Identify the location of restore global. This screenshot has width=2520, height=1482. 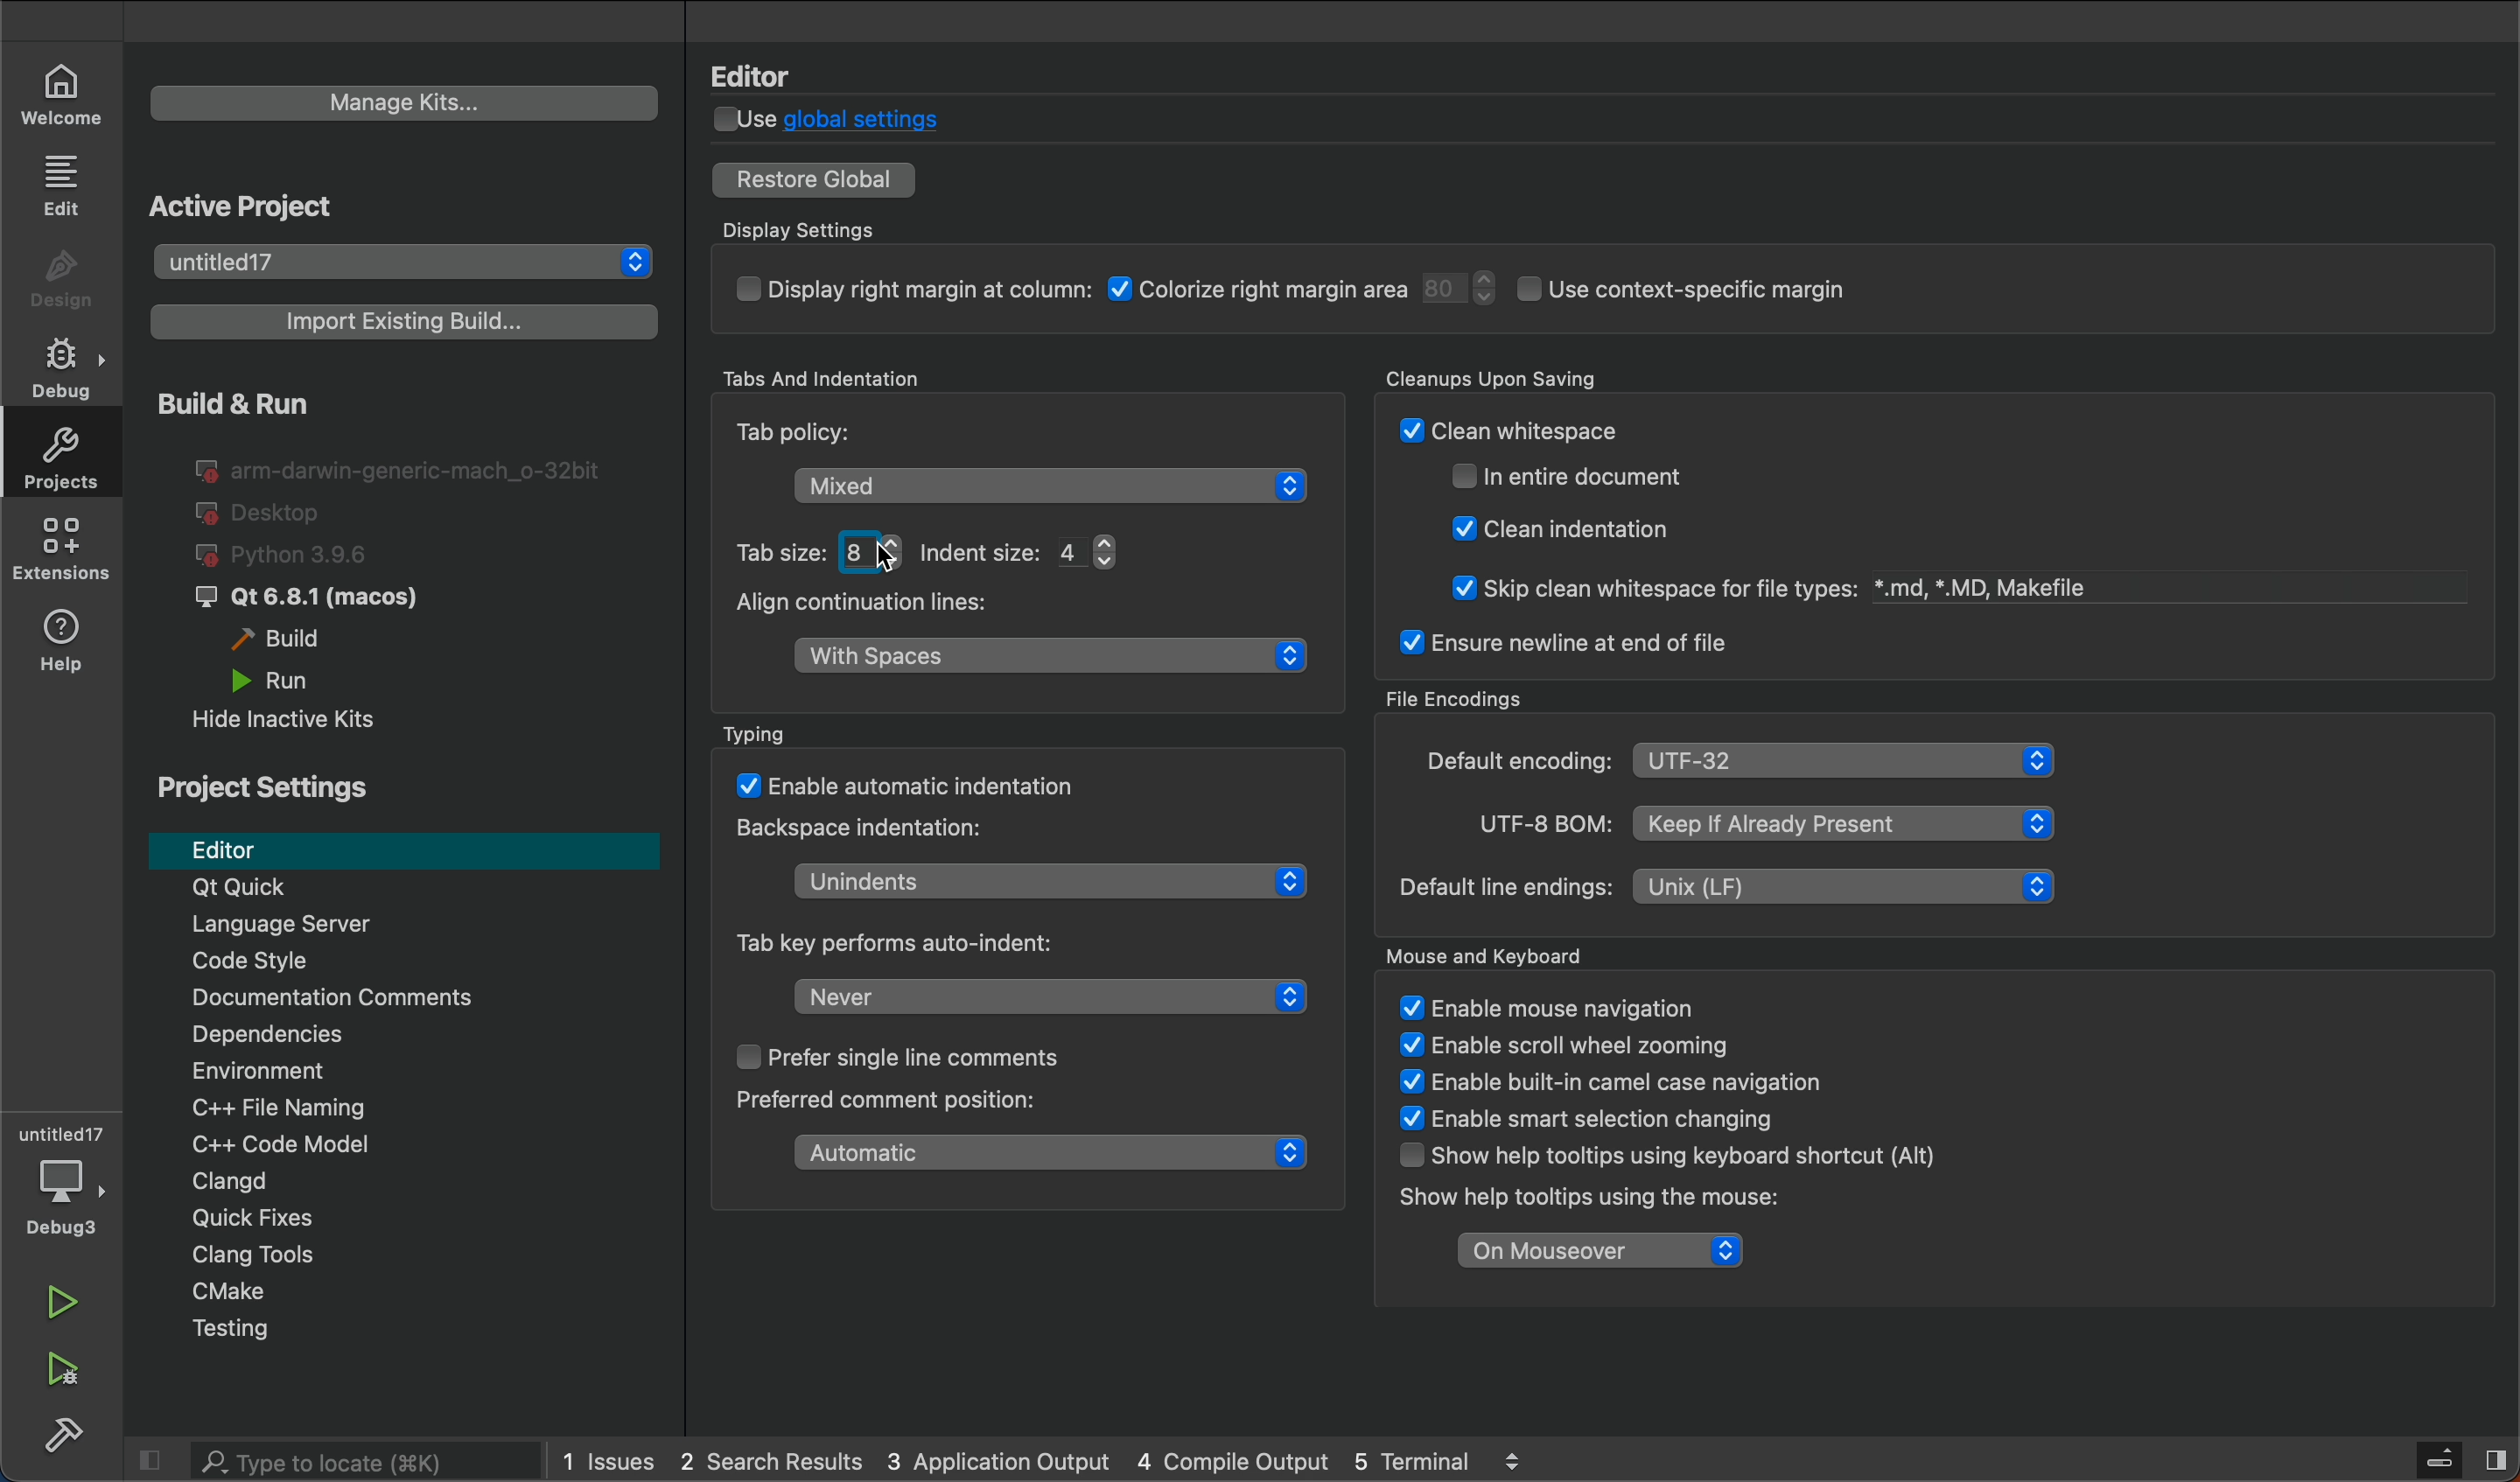
(816, 178).